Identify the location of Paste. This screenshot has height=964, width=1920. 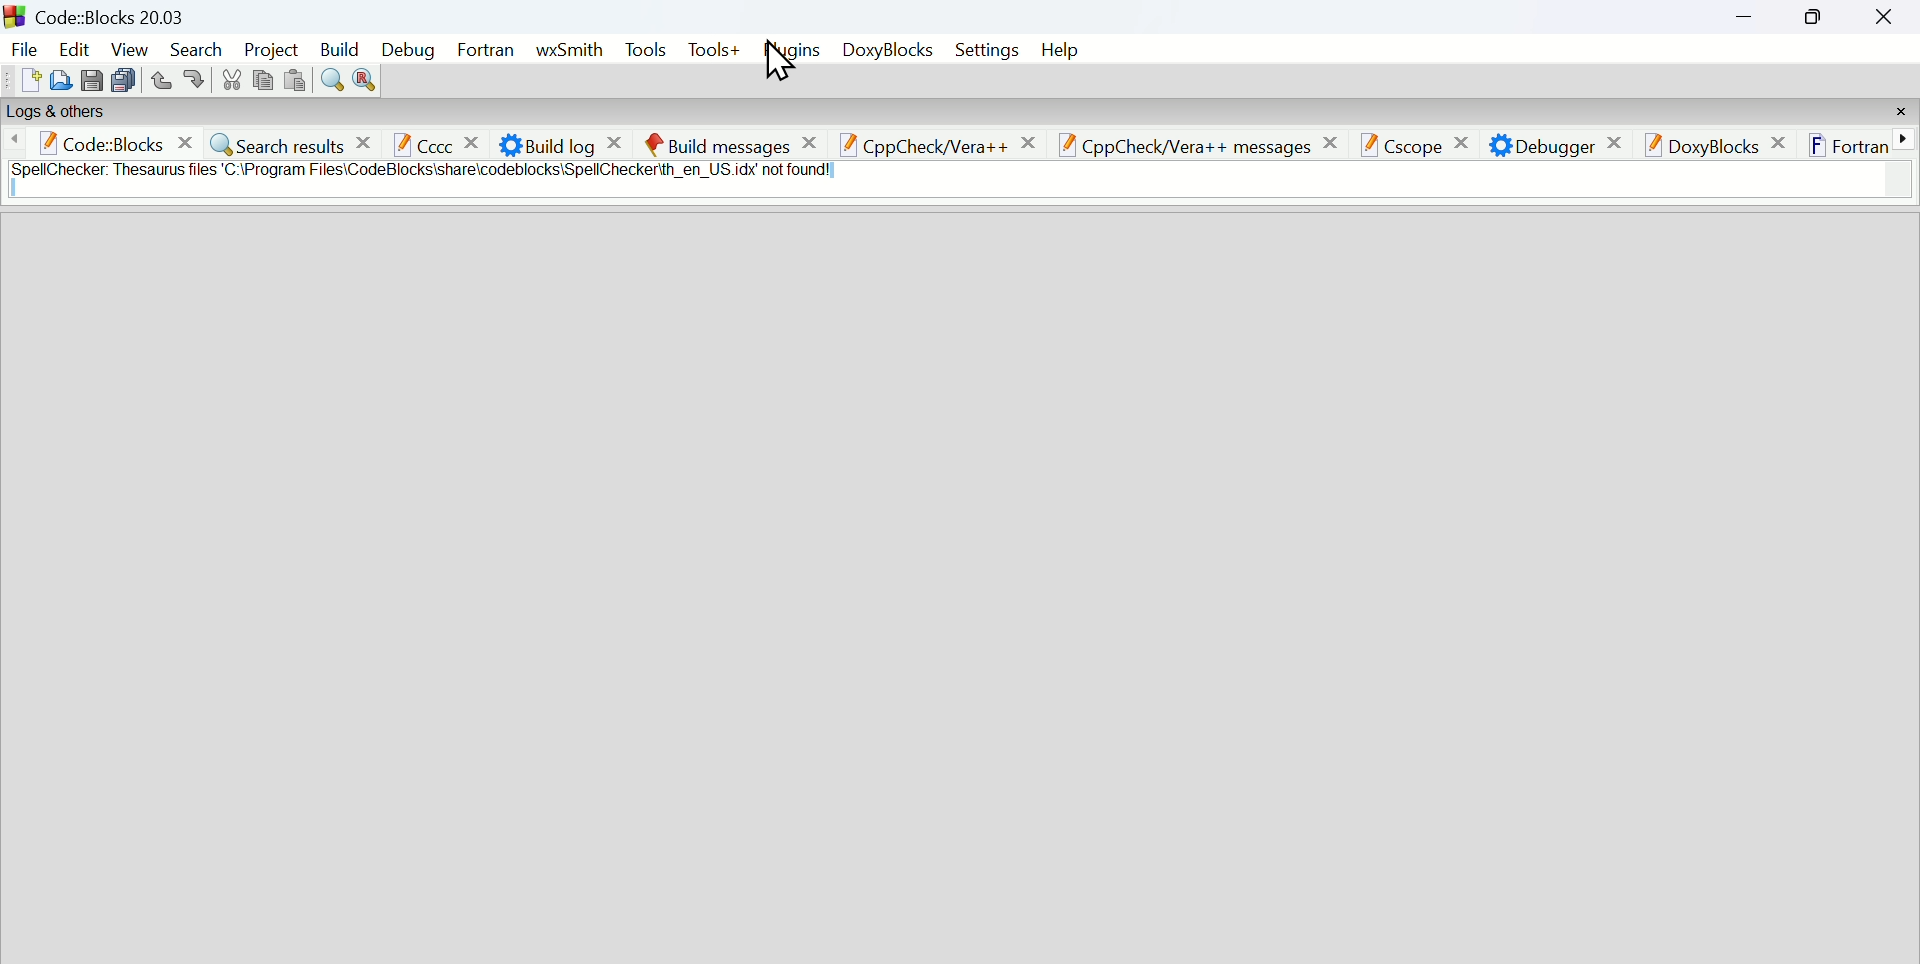
(294, 78).